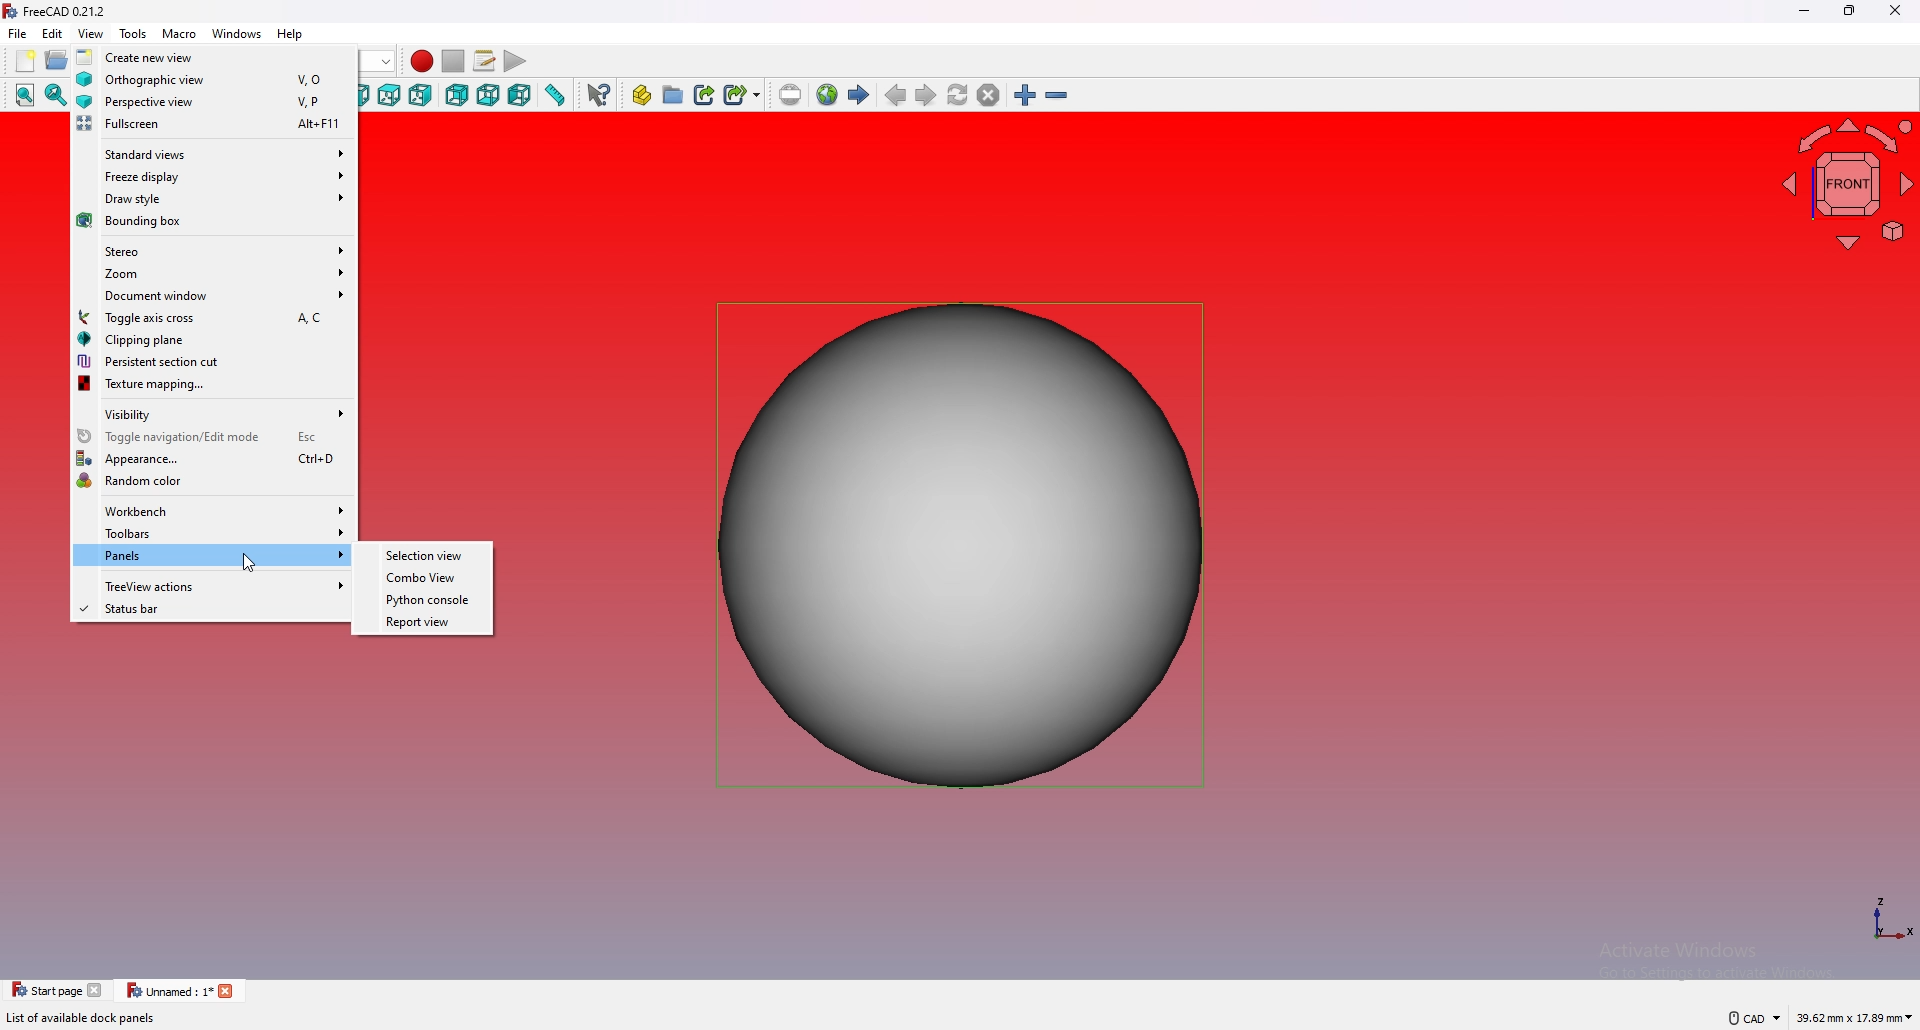  I want to click on perspective view, so click(214, 101).